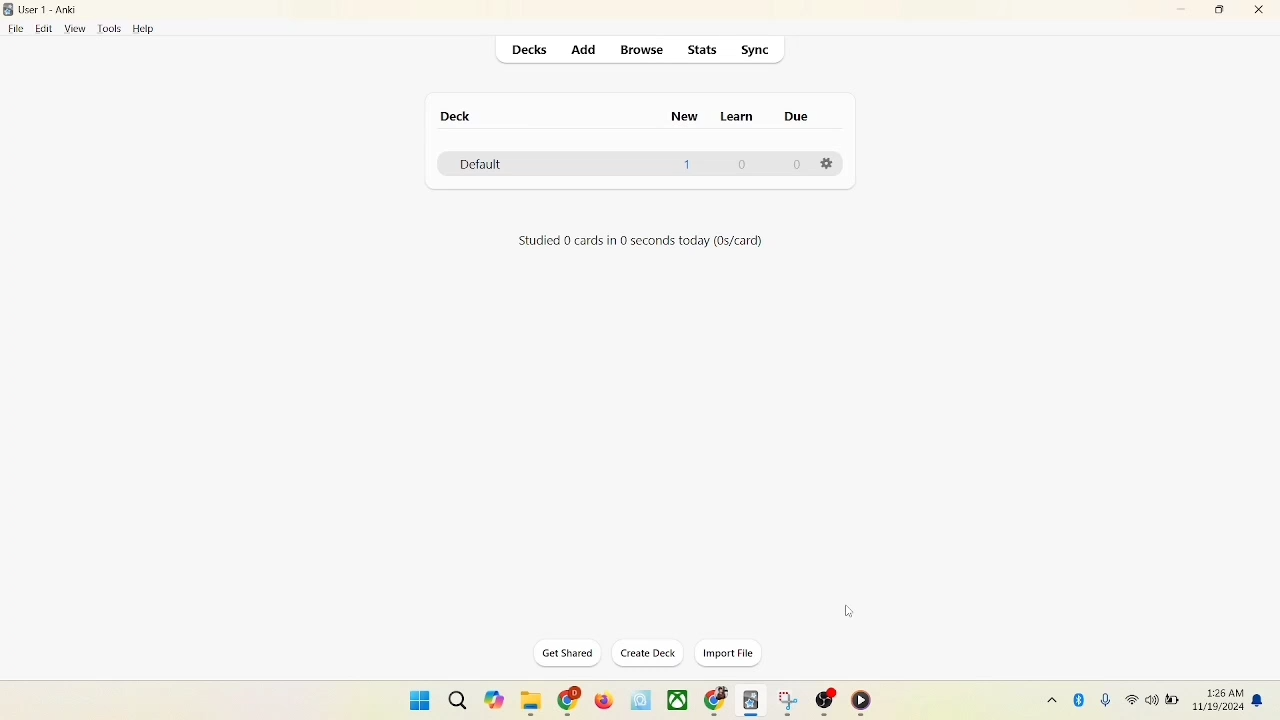  Describe the element at coordinates (456, 116) in the screenshot. I see `deck` at that location.